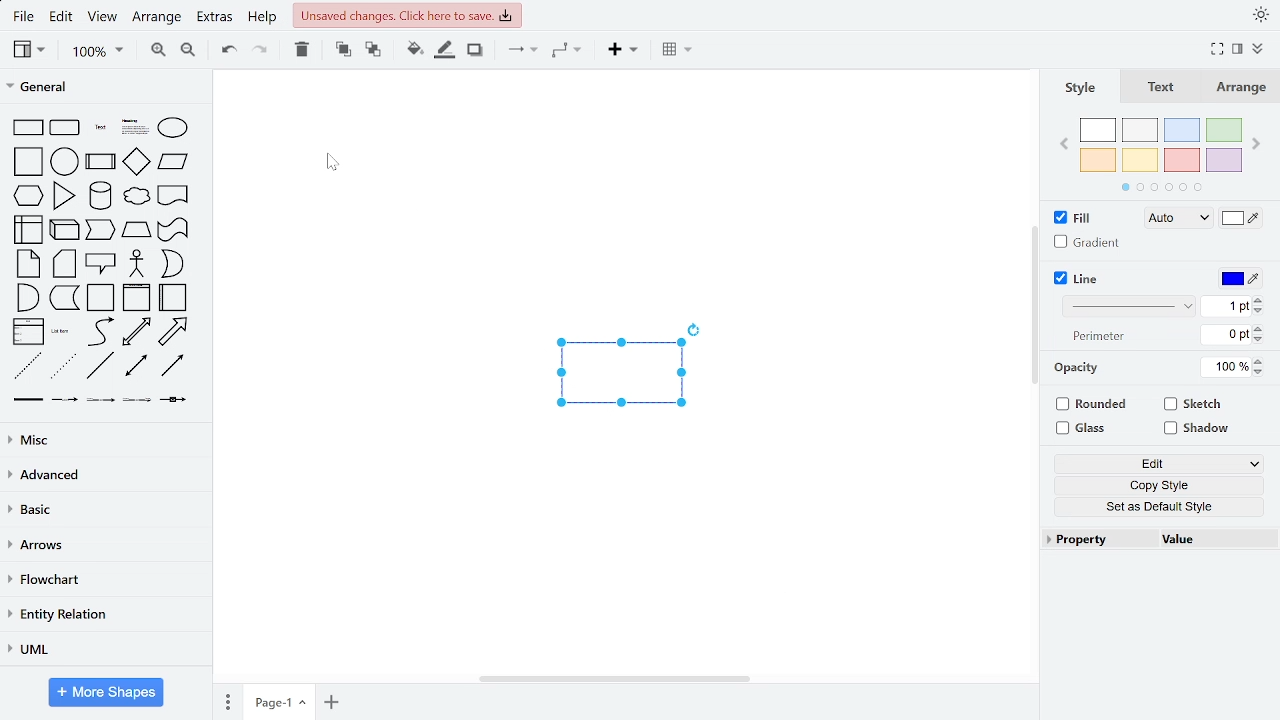 This screenshot has height=720, width=1280. What do you see at coordinates (1227, 368) in the screenshot?
I see `current opacity` at bounding box center [1227, 368].